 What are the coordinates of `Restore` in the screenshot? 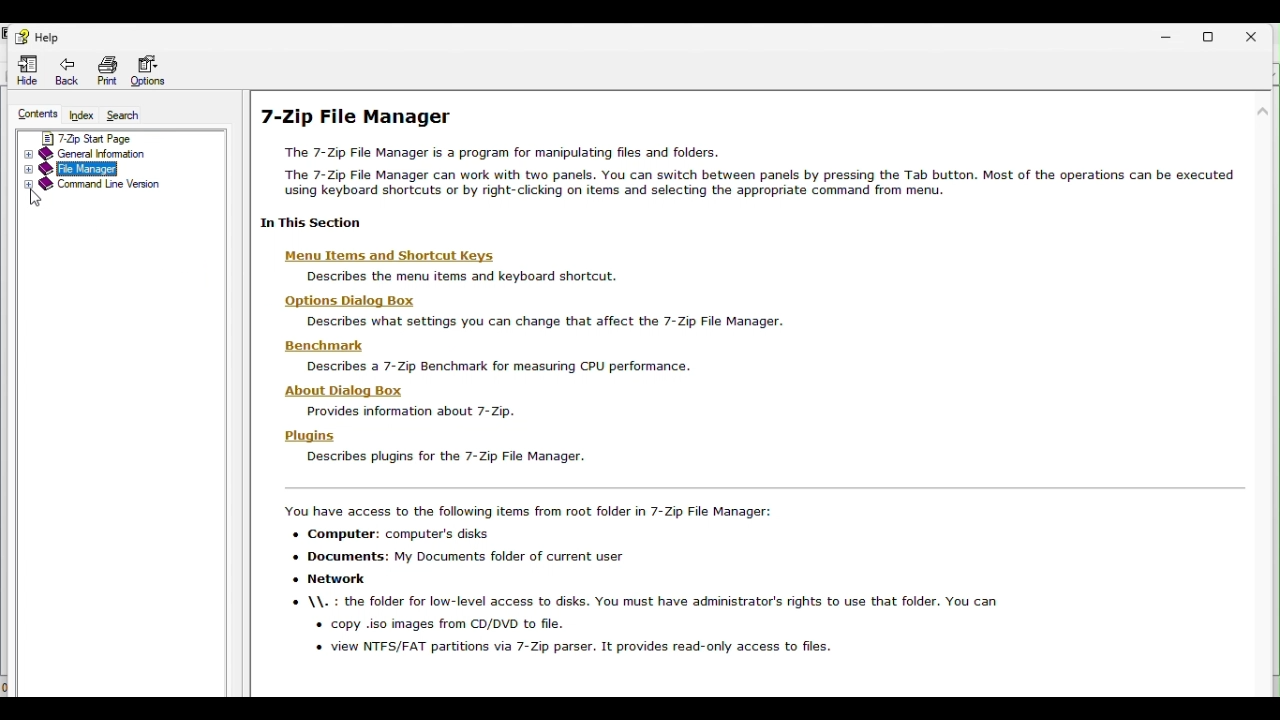 It's located at (1213, 35).